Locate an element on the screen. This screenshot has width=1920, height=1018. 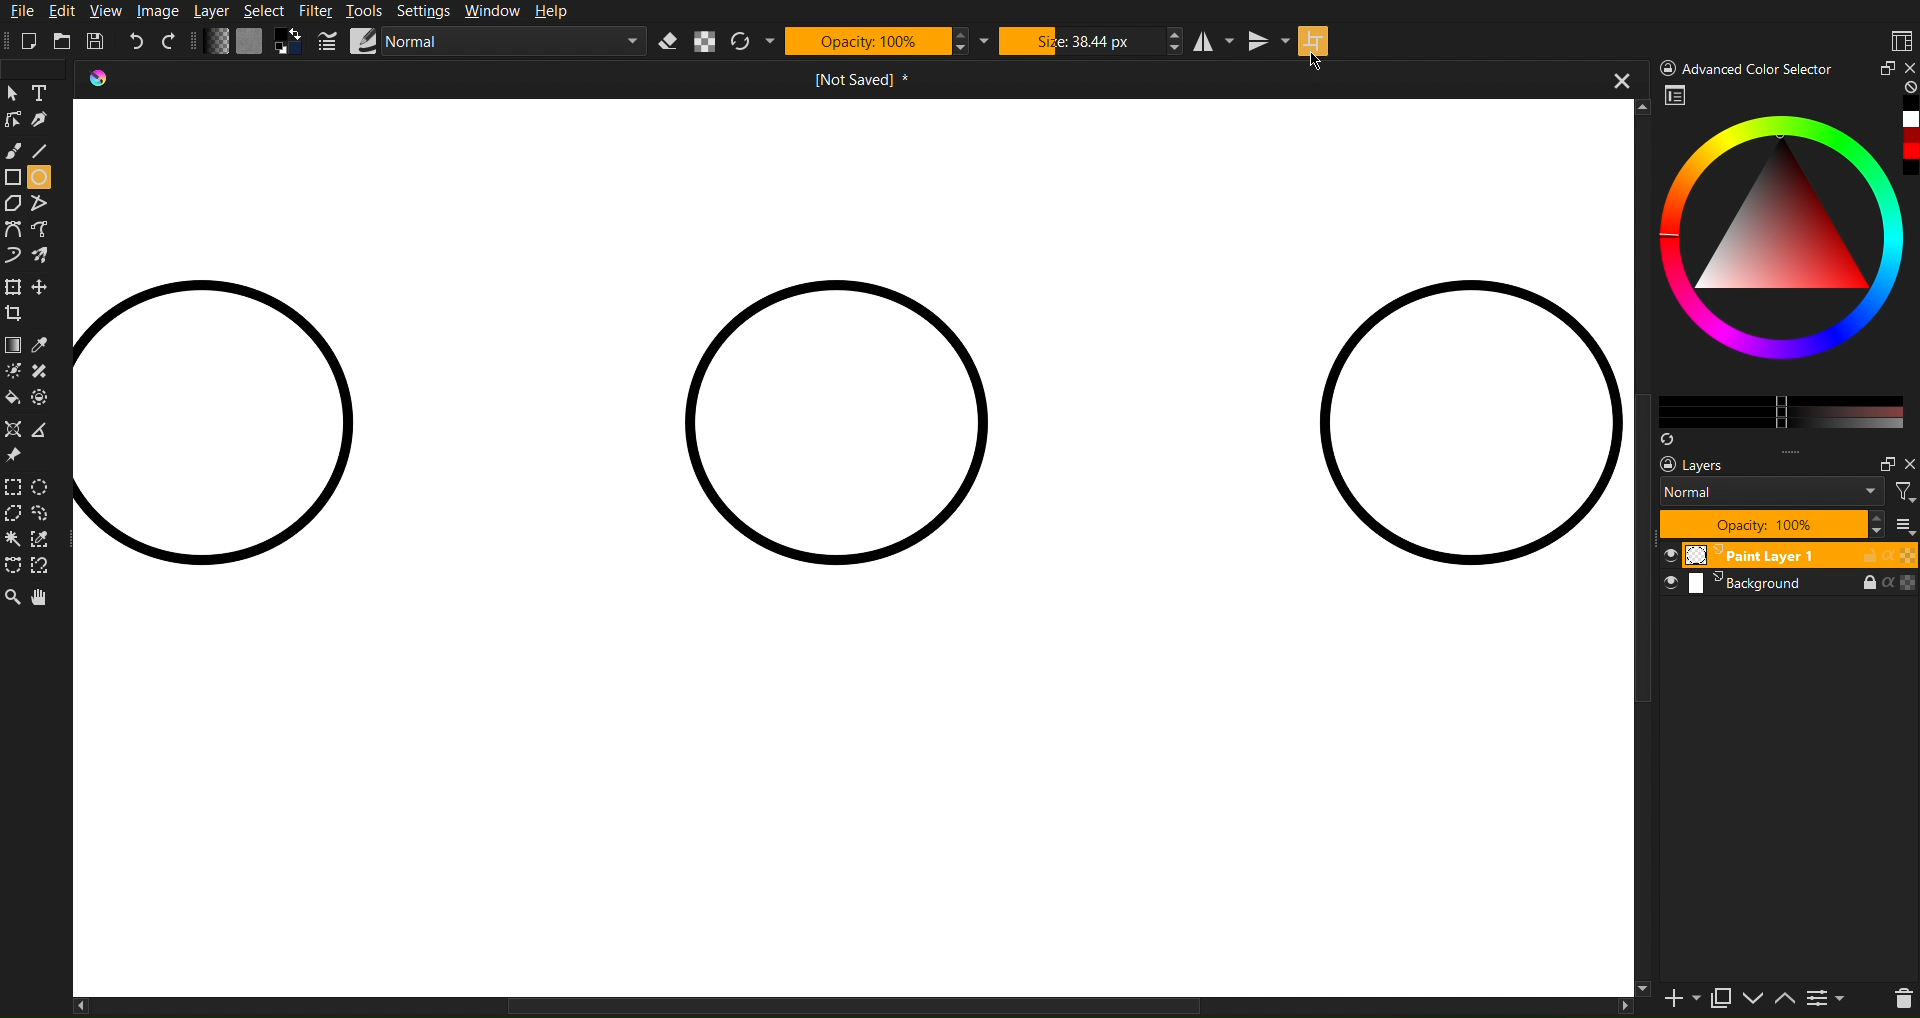
vertical scroll bar is located at coordinates (1630, 494).